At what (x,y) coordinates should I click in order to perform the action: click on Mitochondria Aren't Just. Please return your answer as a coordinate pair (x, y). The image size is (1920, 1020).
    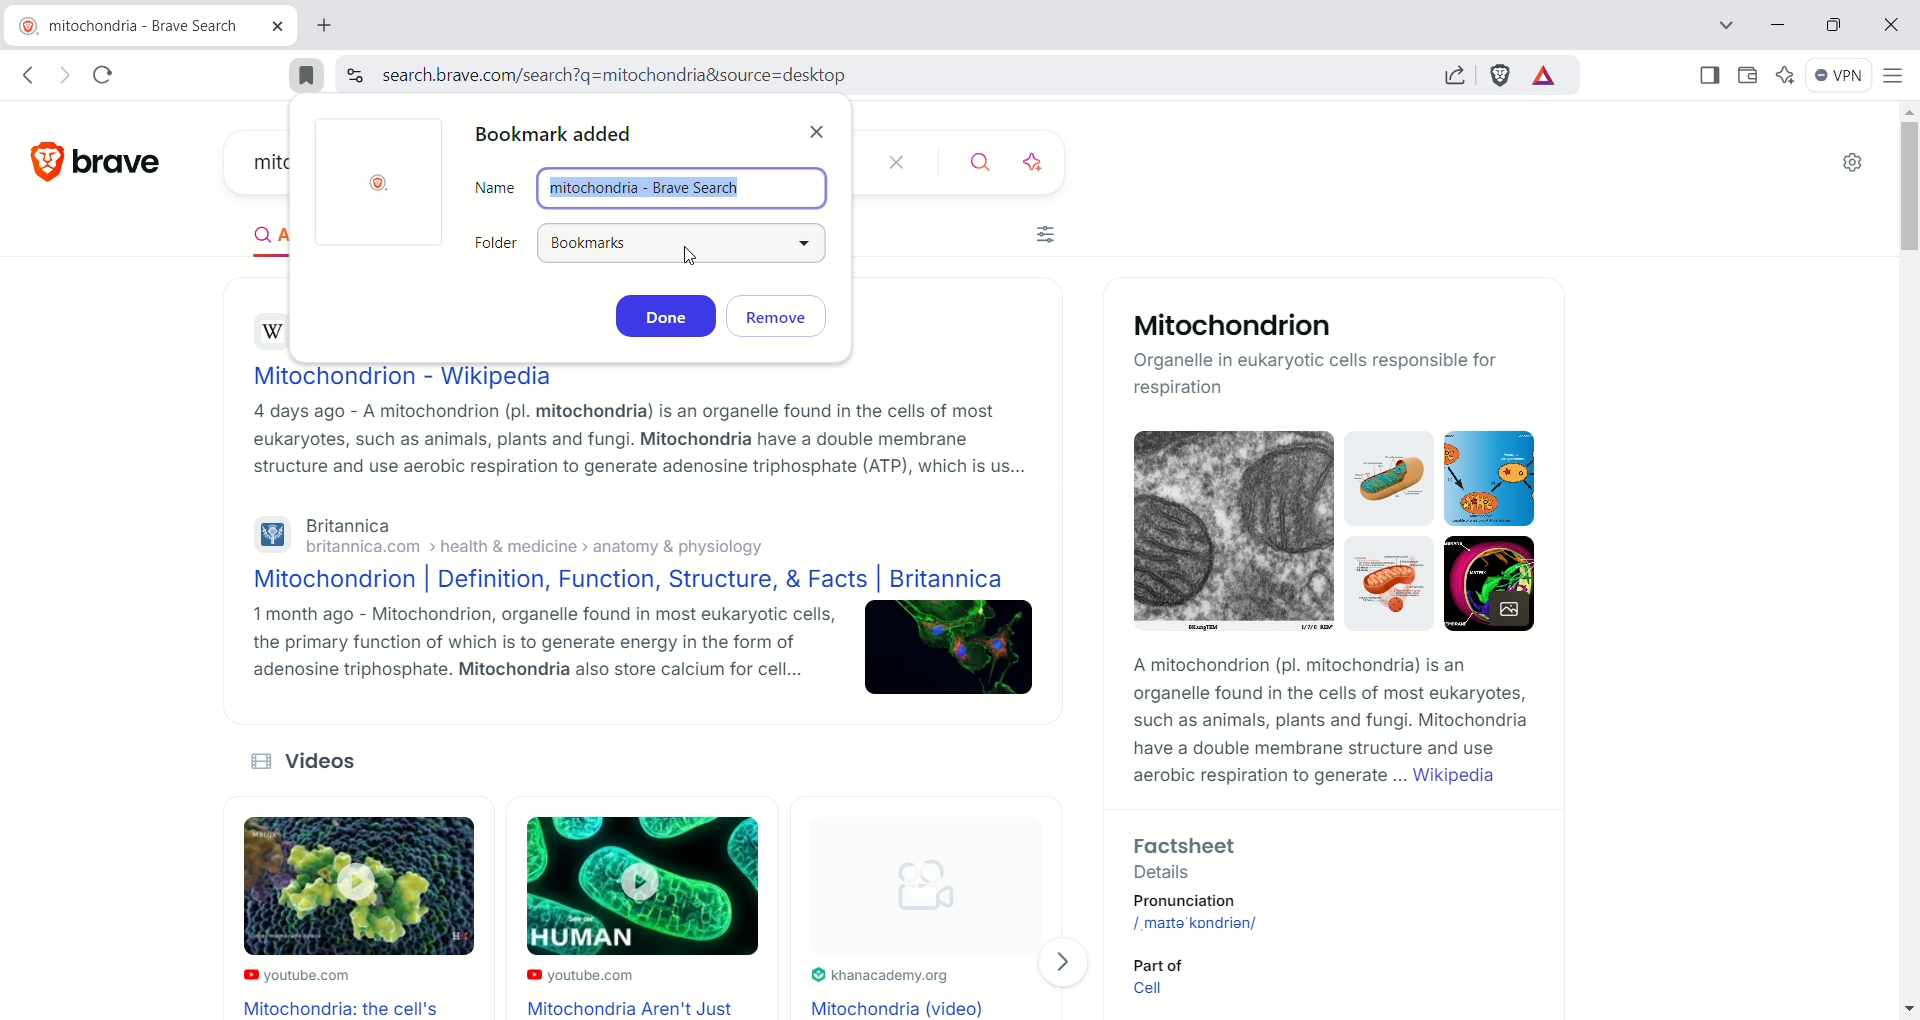
    Looking at the image, I should click on (639, 1008).